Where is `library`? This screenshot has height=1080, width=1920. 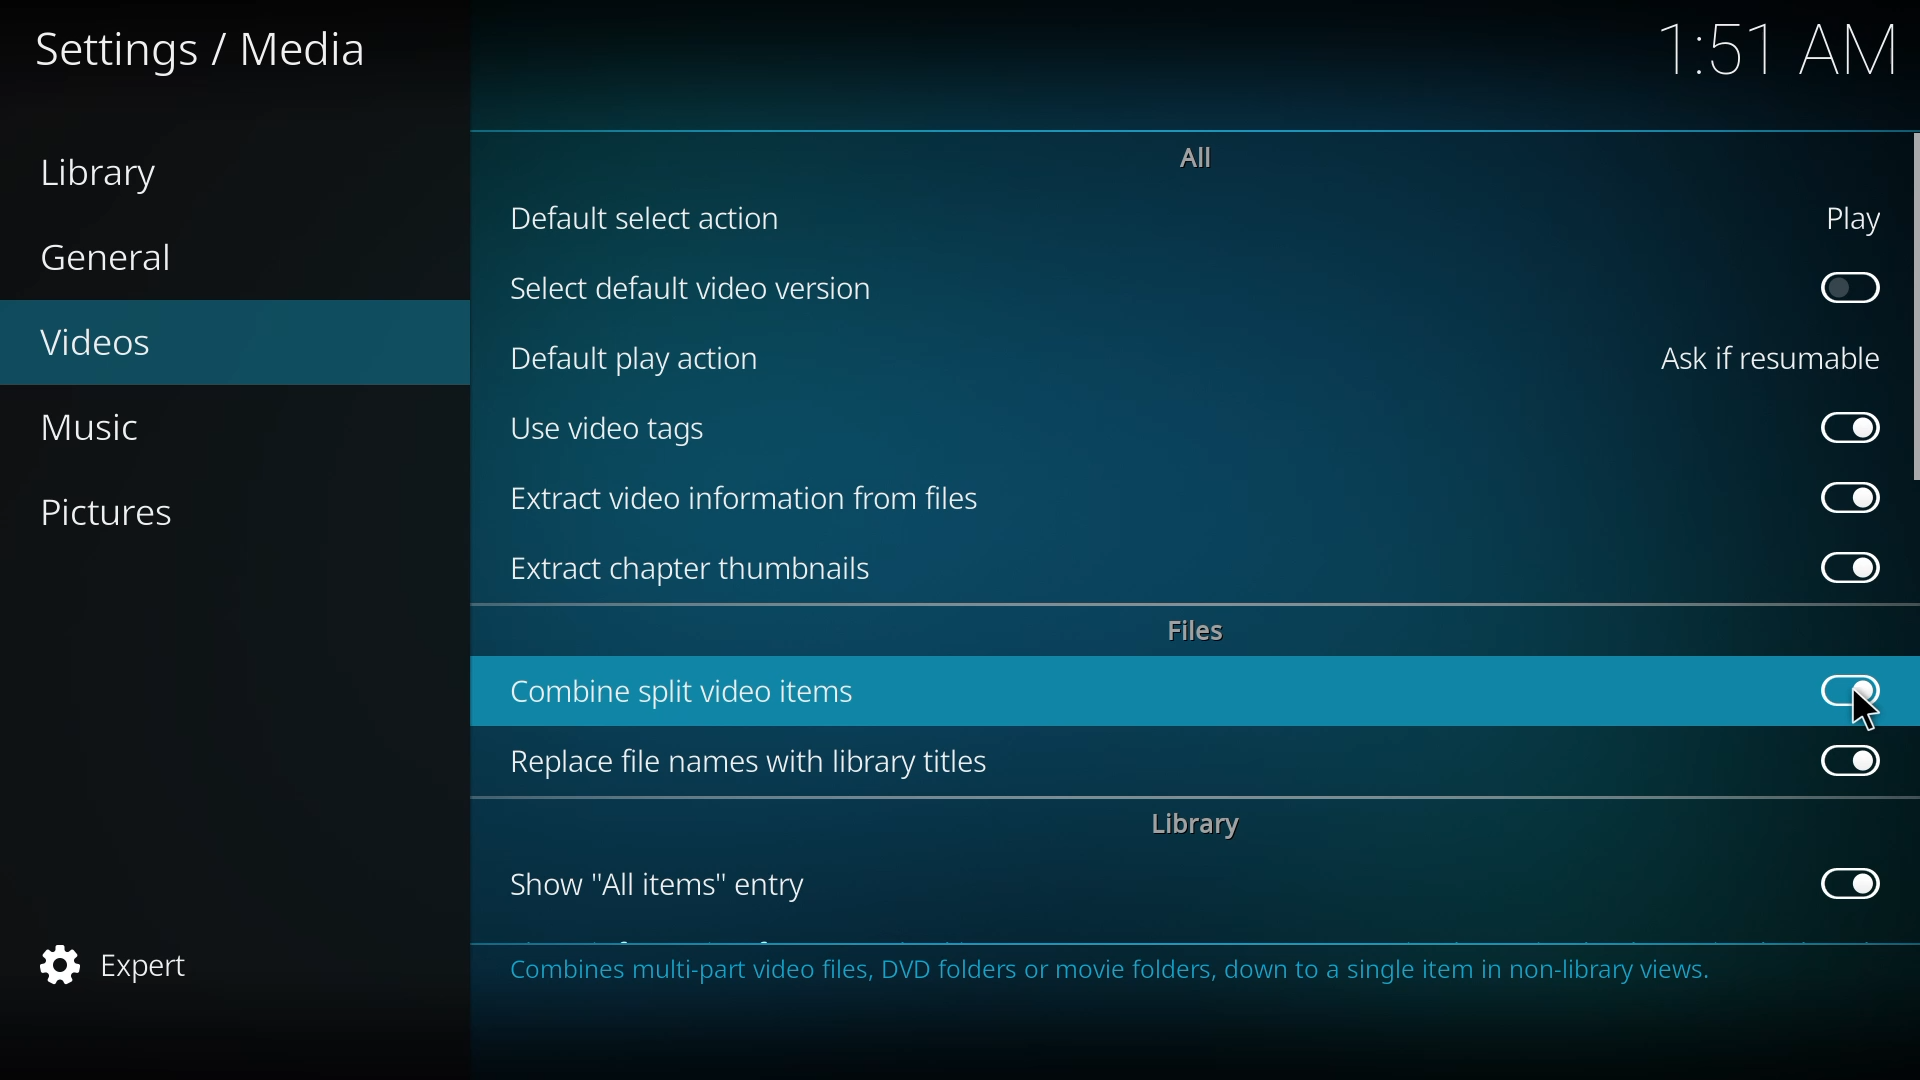
library is located at coordinates (1191, 824).